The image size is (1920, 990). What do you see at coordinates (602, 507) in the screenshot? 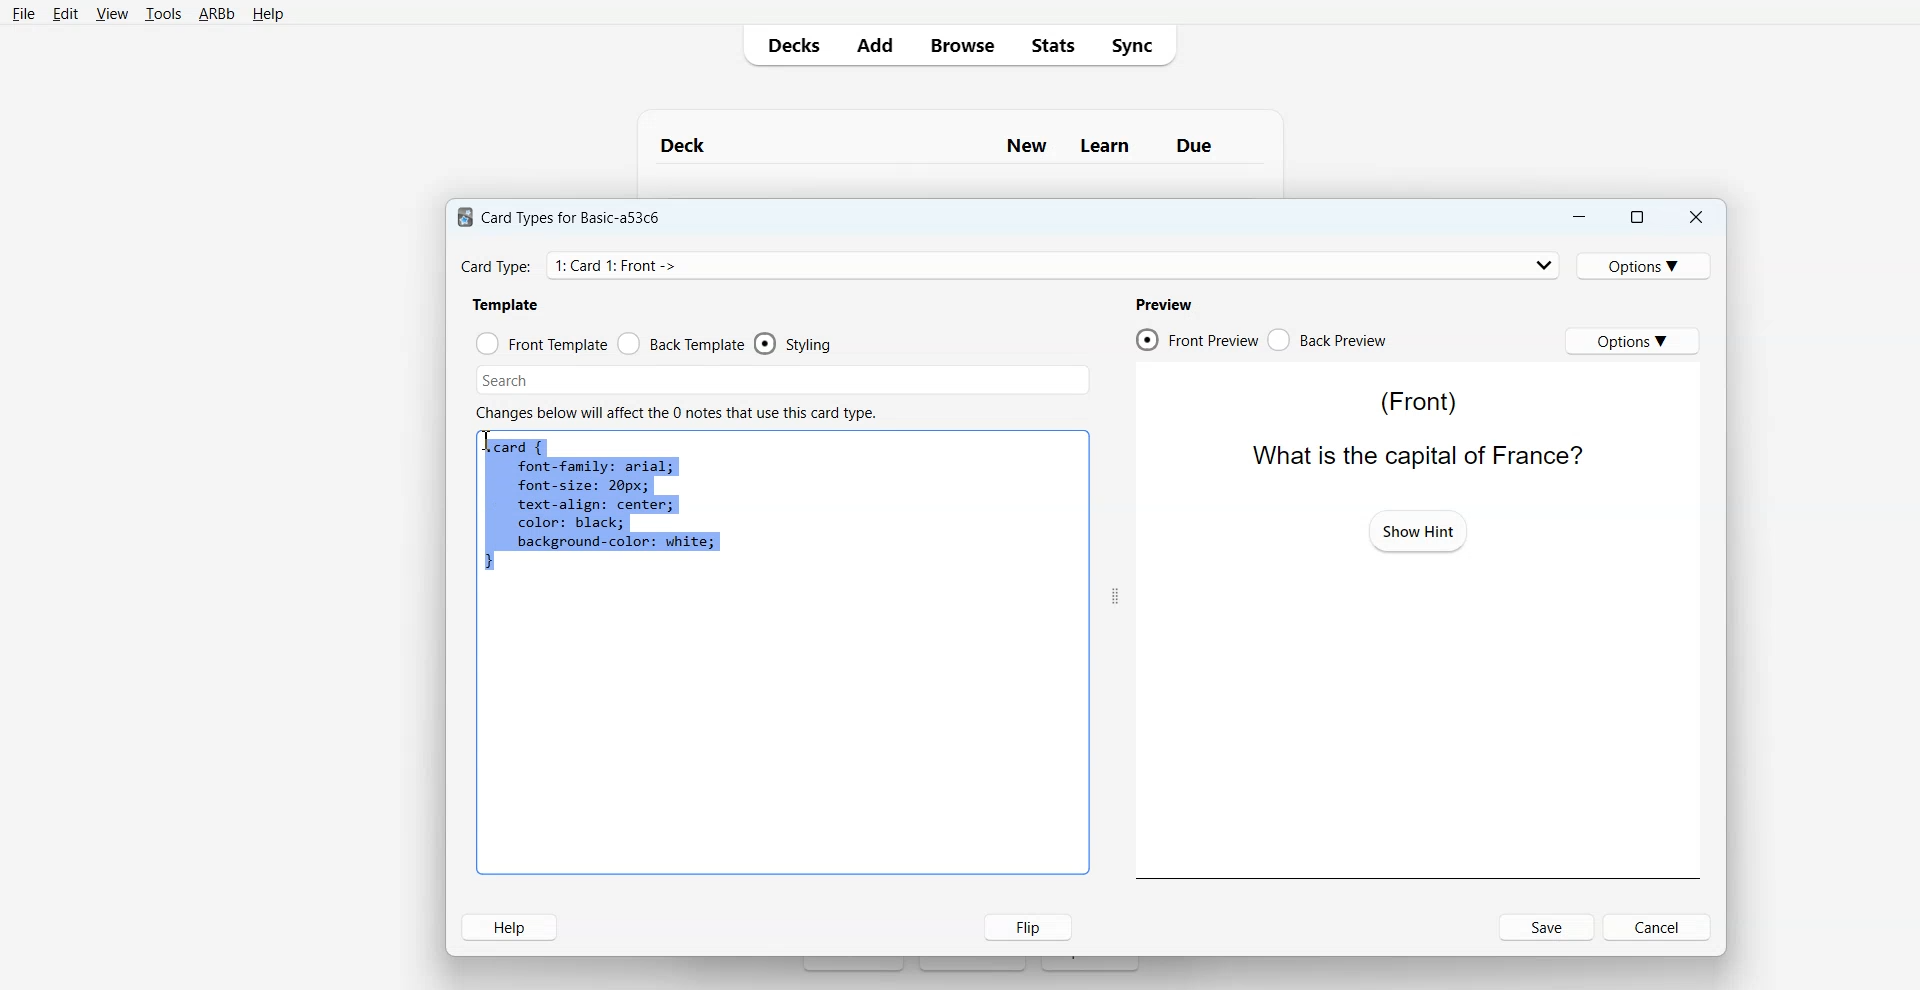
I see `.card {
font-family: arial;
font-size: 20px;
text-align: center;
color: black;

| Jpackground-color: white;

i` at bounding box center [602, 507].